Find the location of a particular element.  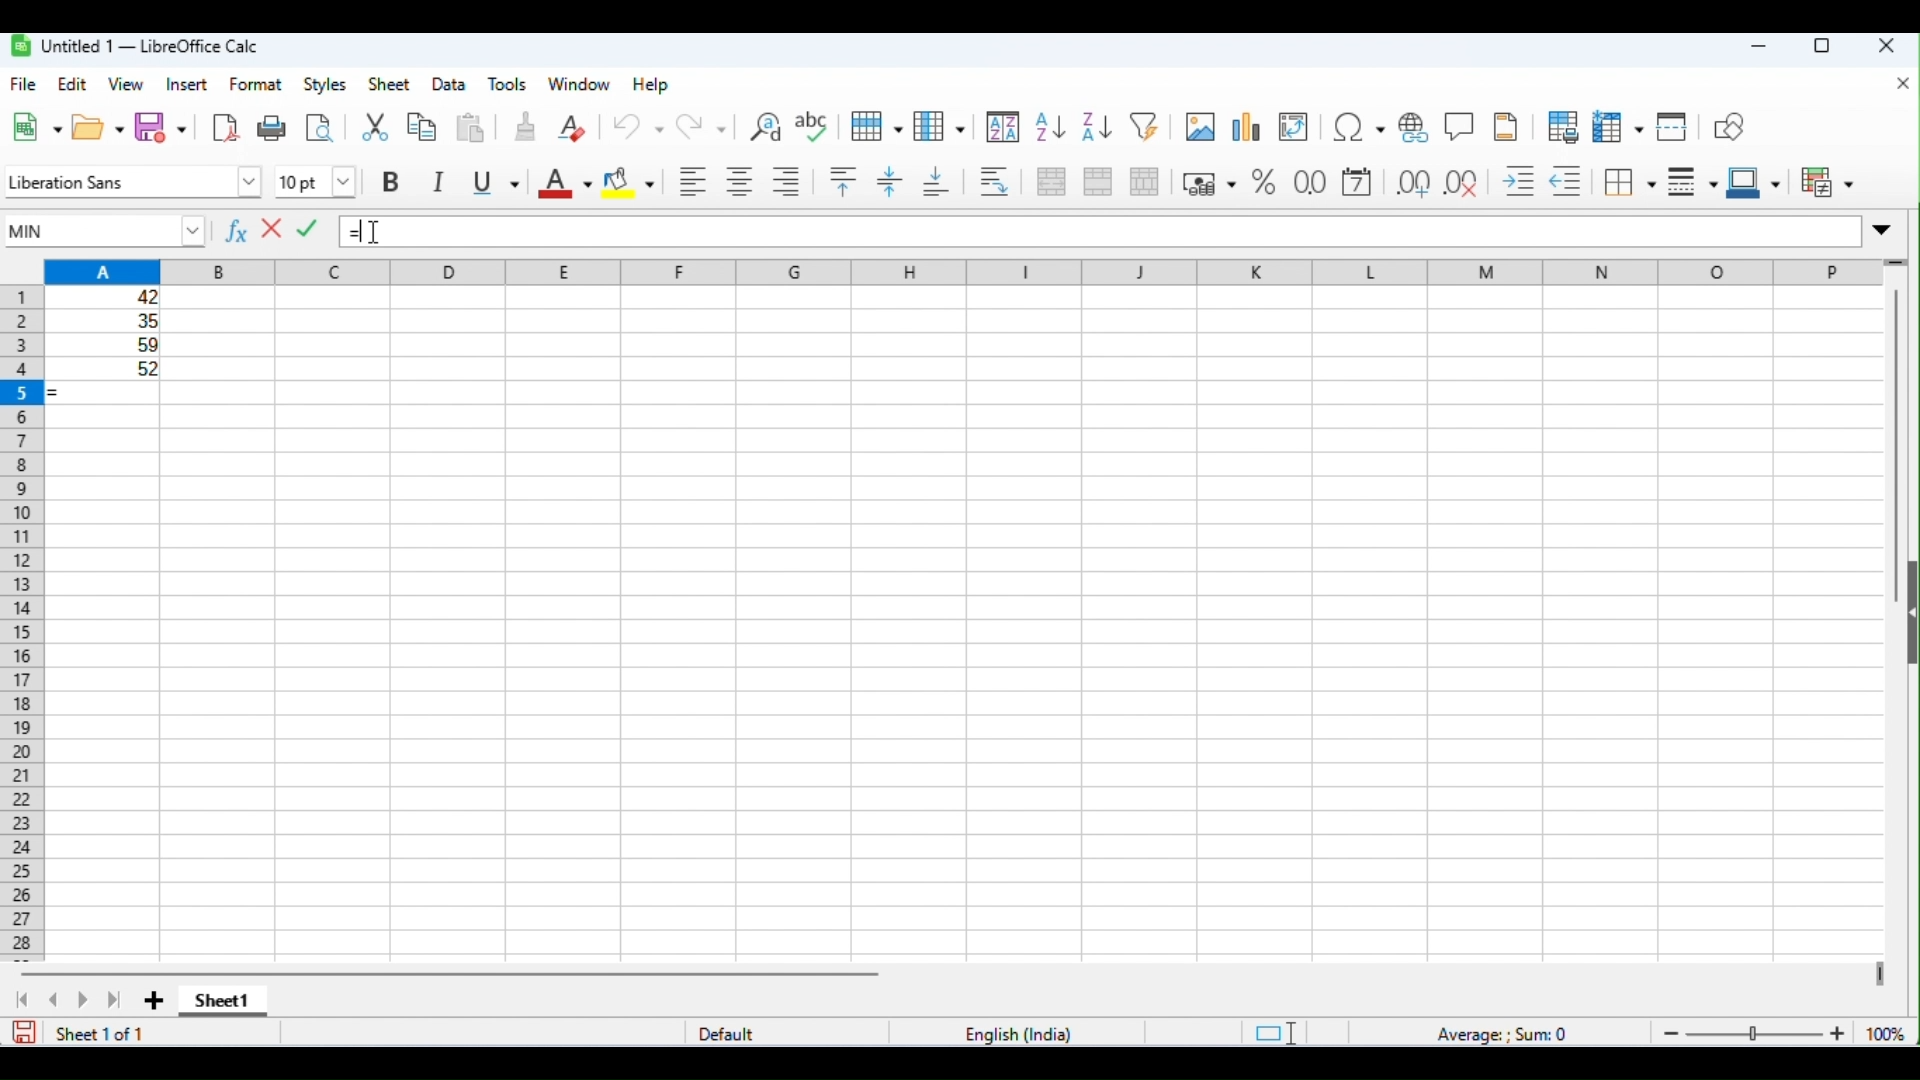

column headings is located at coordinates (959, 269).